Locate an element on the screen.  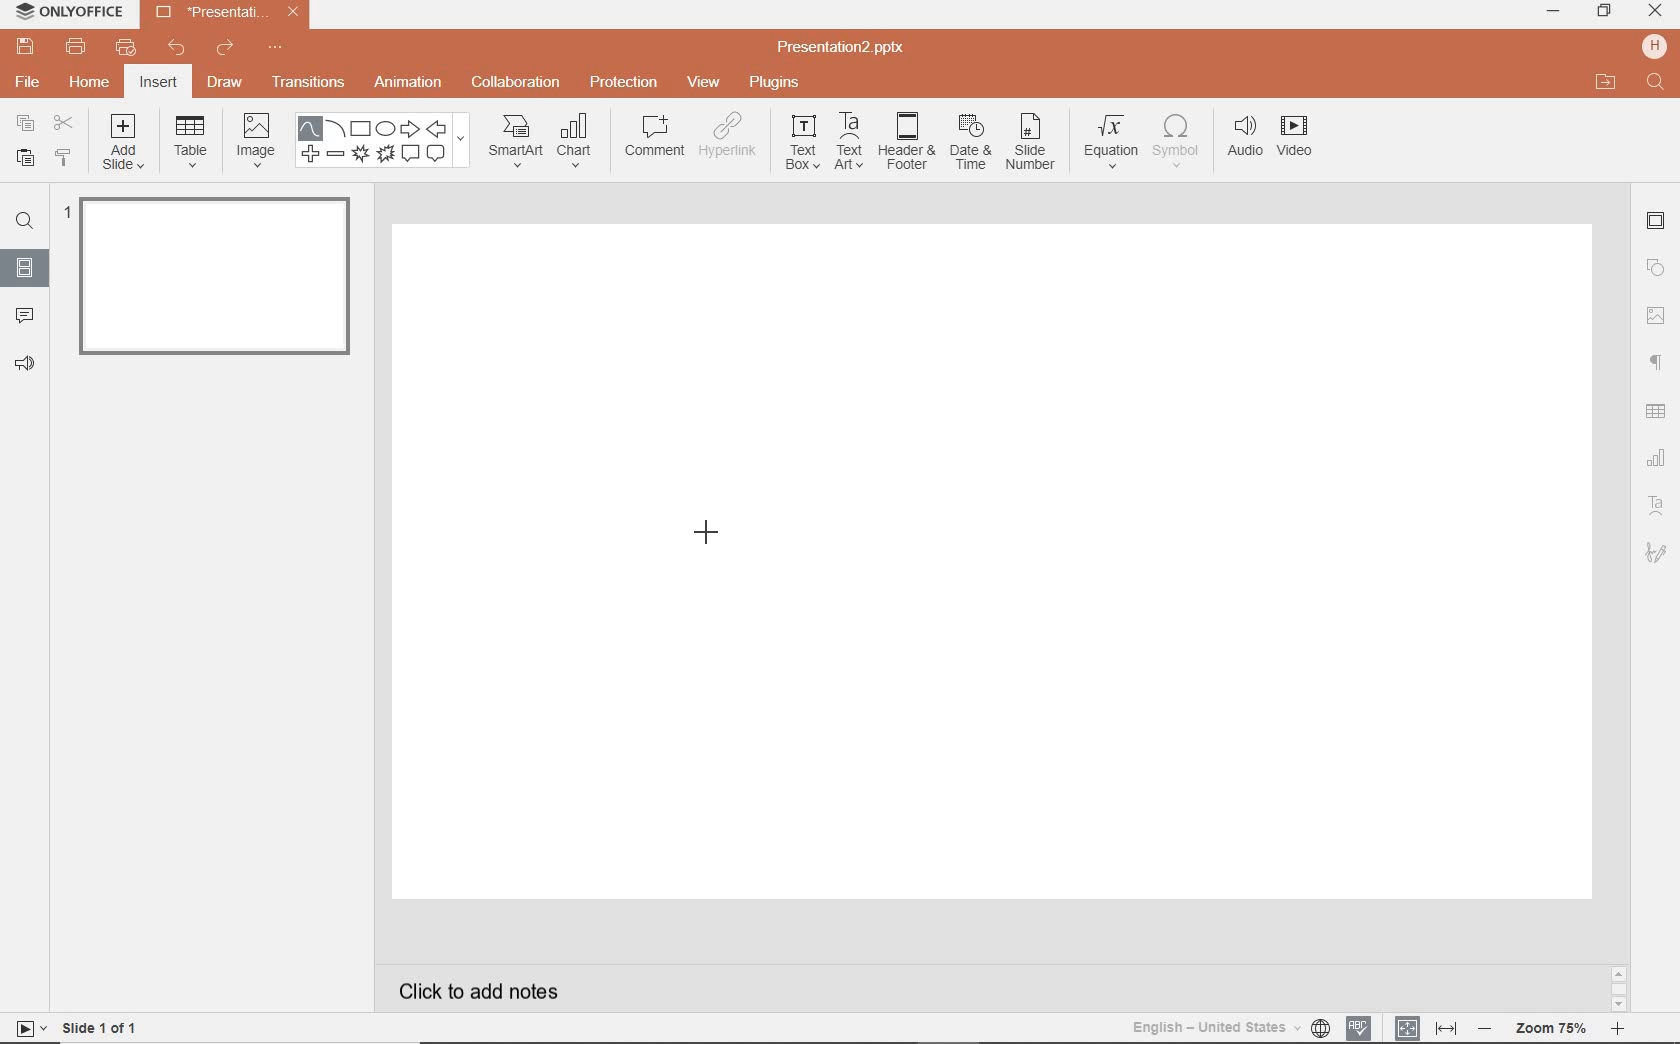
HP is located at coordinates (1652, 45).